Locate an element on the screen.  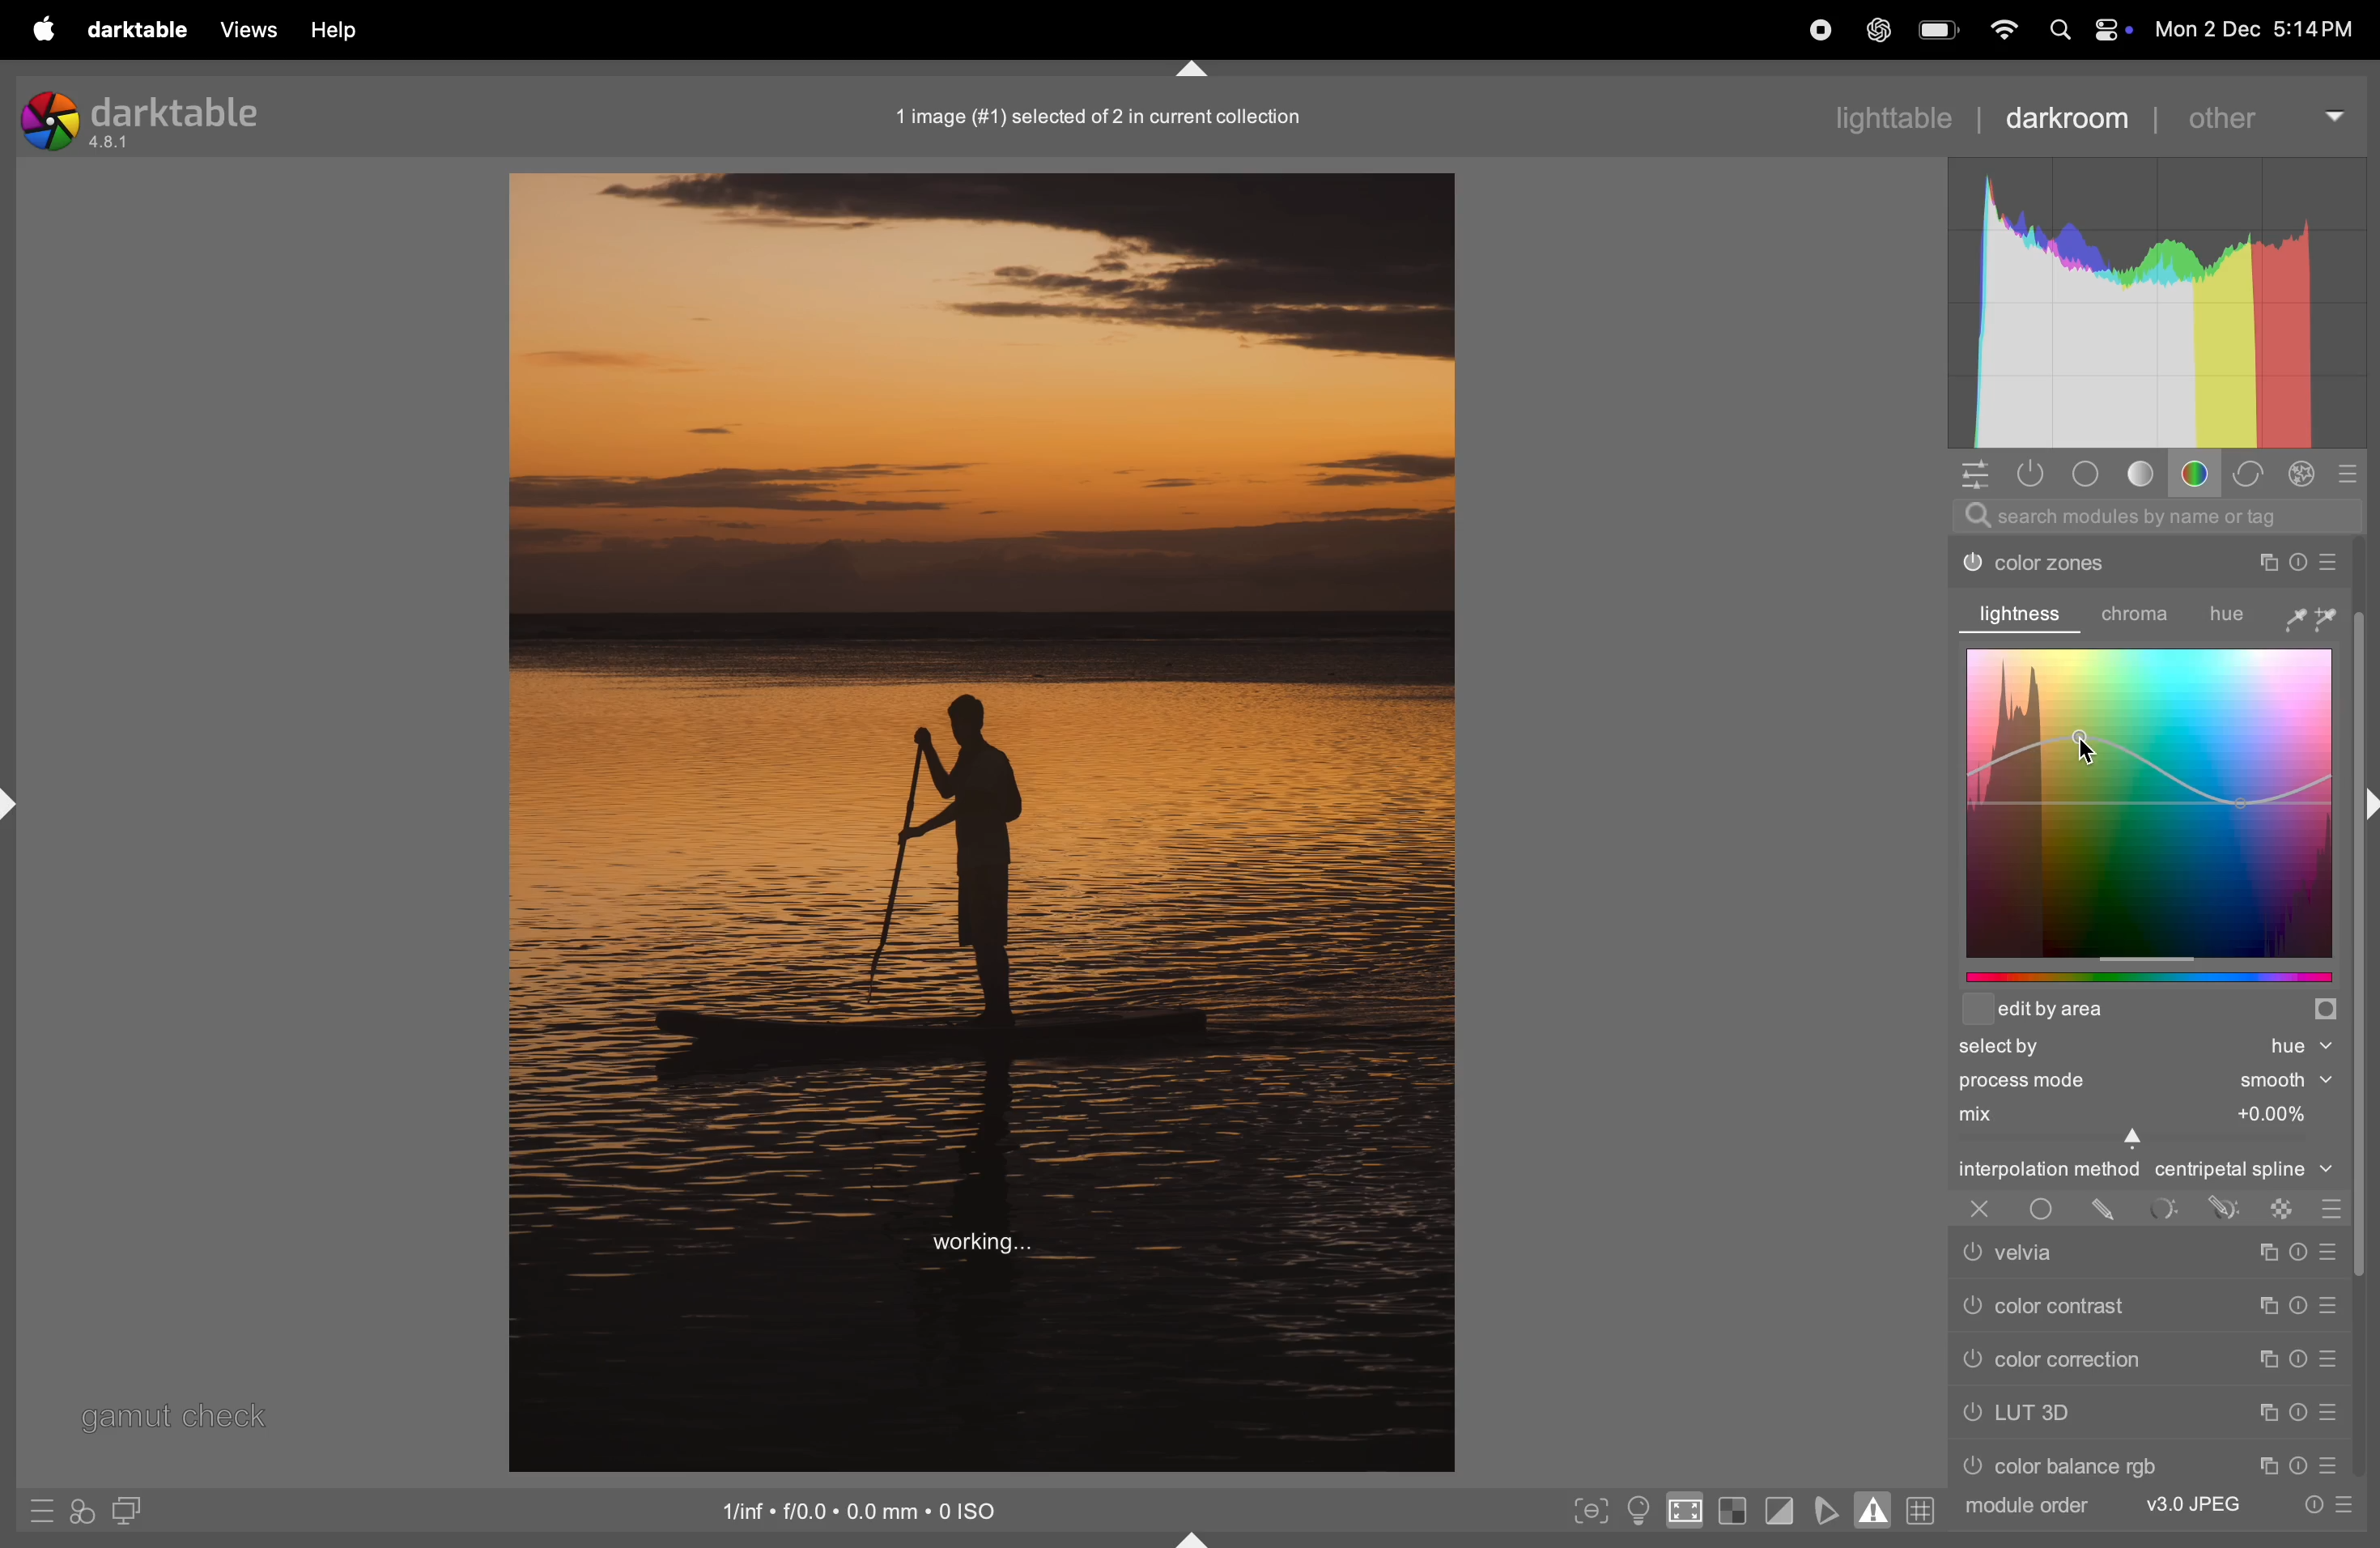
process mode is located at coordinates (2085, 1081).